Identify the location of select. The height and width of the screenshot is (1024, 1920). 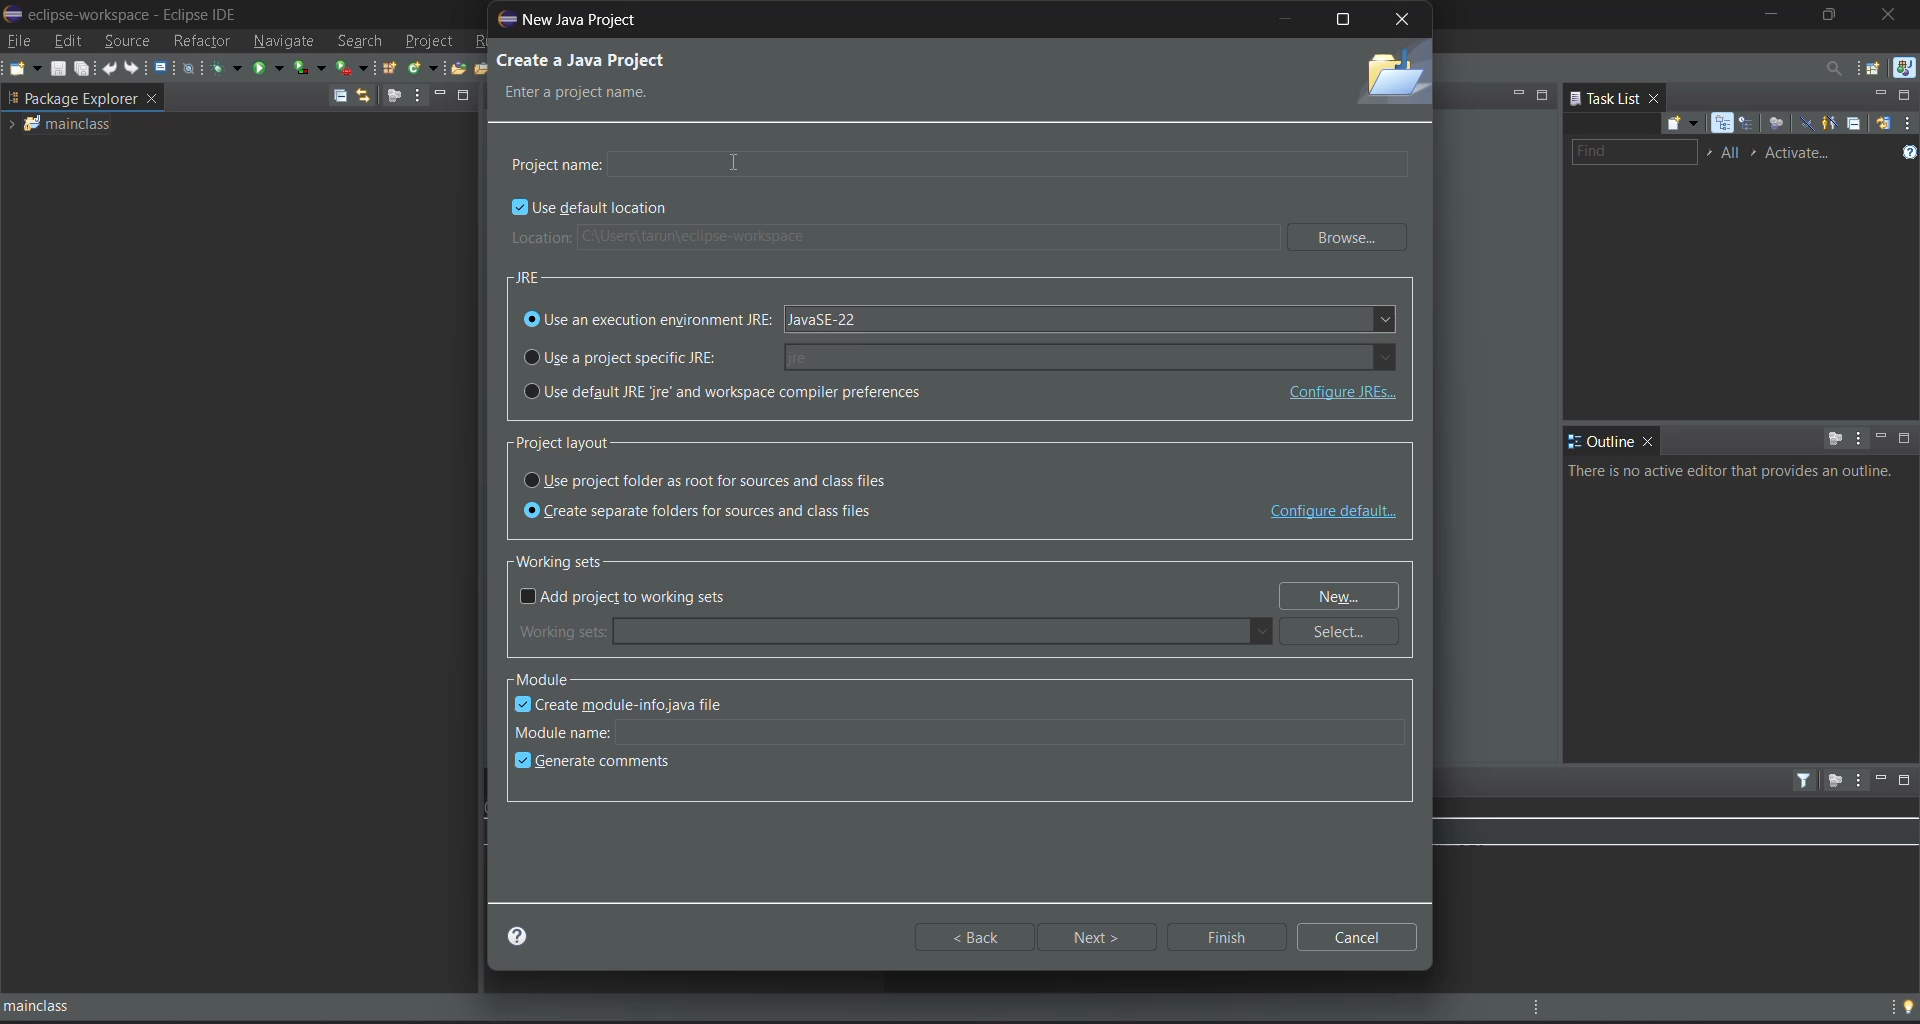
(1347, 632).